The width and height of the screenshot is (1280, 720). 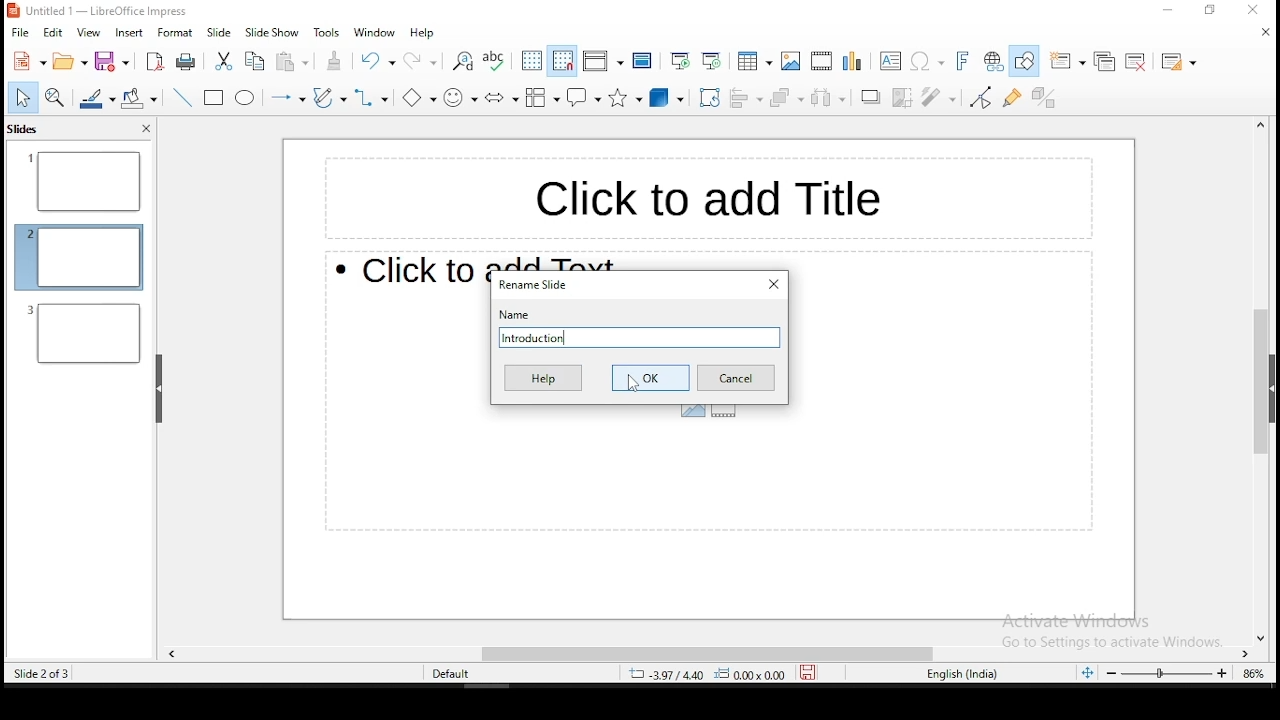 What do you see at coordinates (335, 60) in the screenshot?
I see `clone formatting` at bounding box center [335, 60].